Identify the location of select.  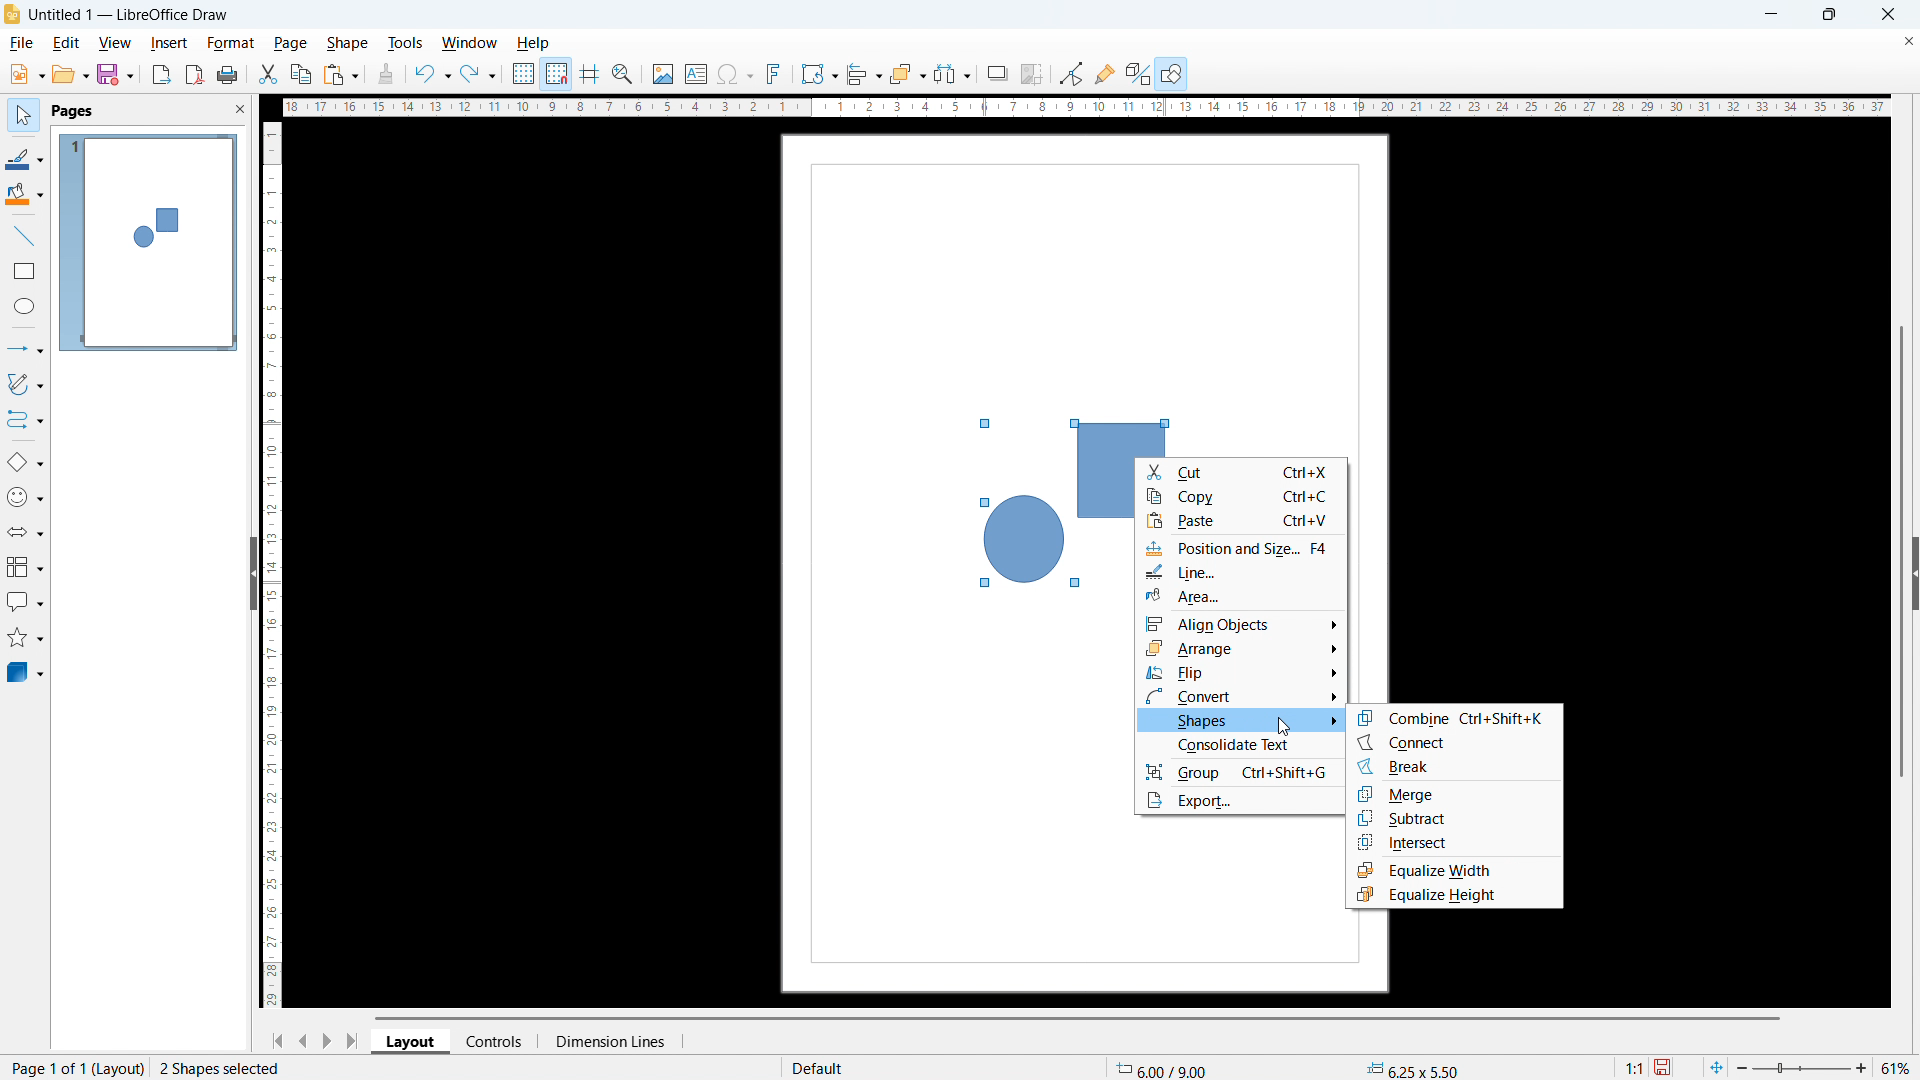
(23, 116).